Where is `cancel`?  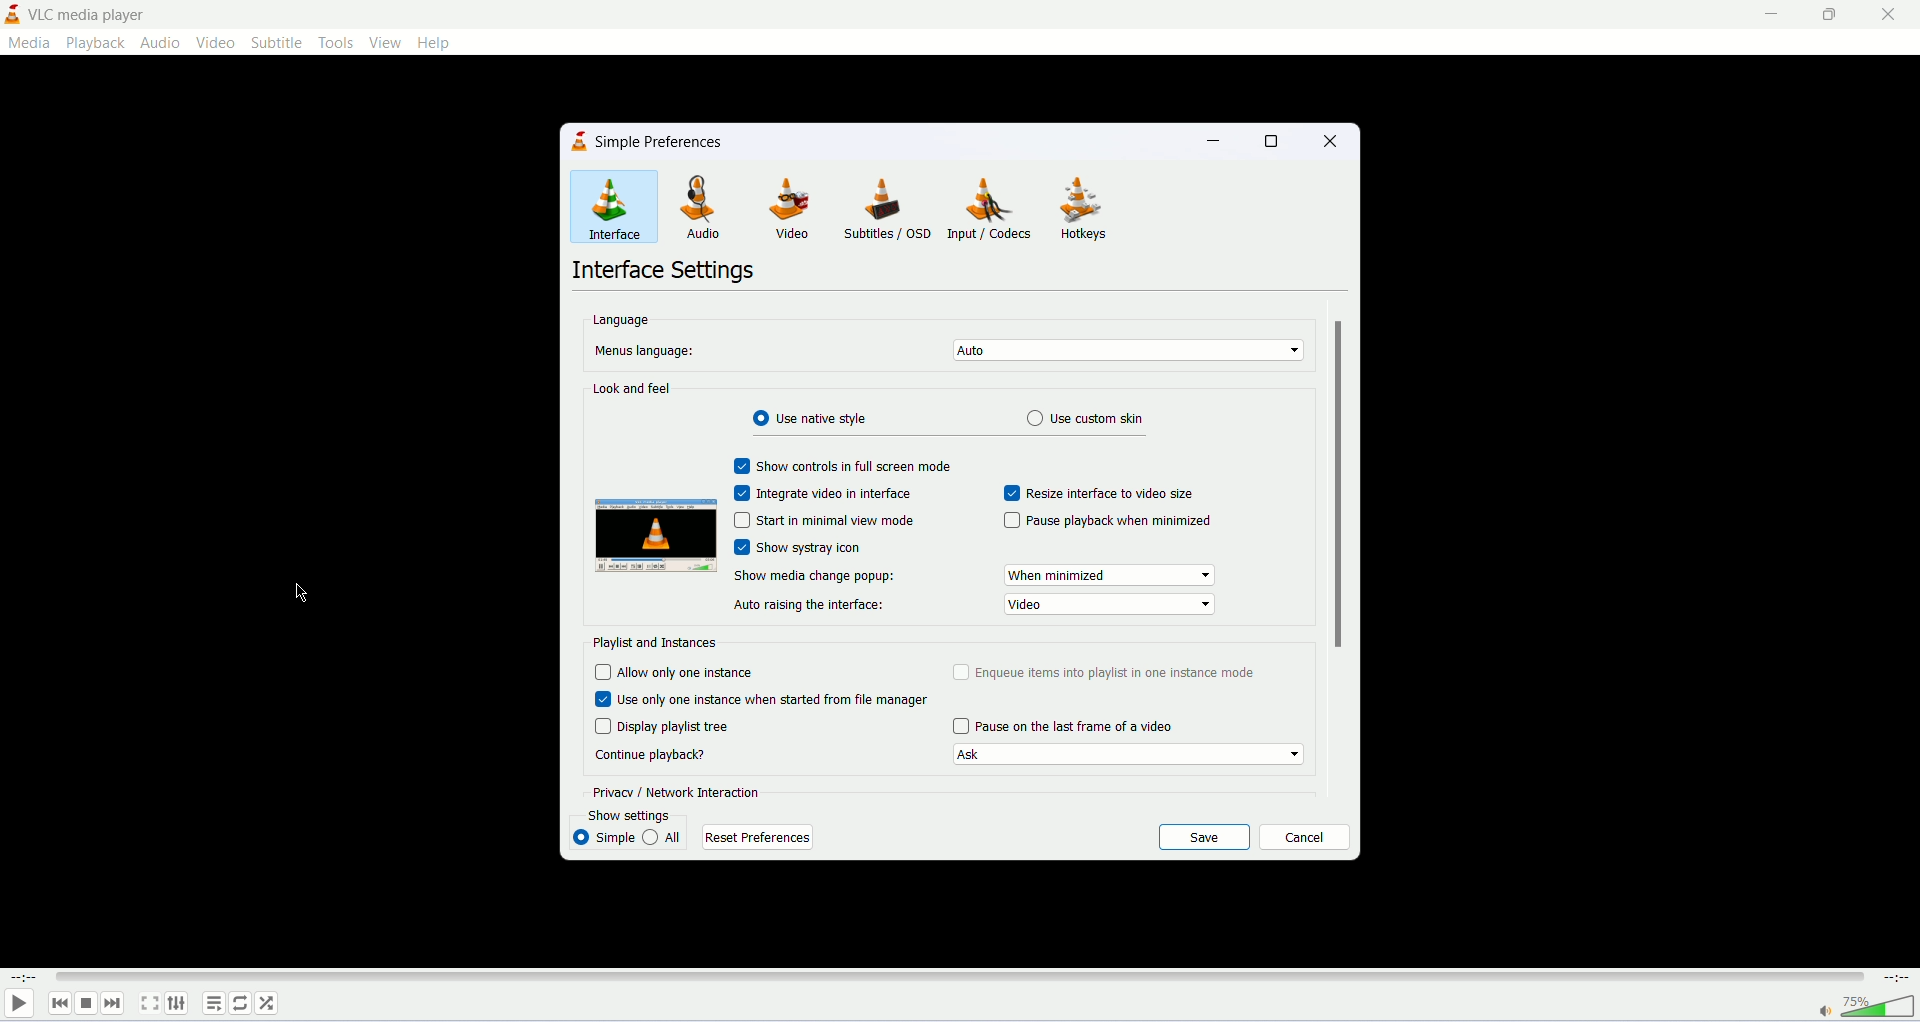
cancel is located at coordinates (1304, 837).